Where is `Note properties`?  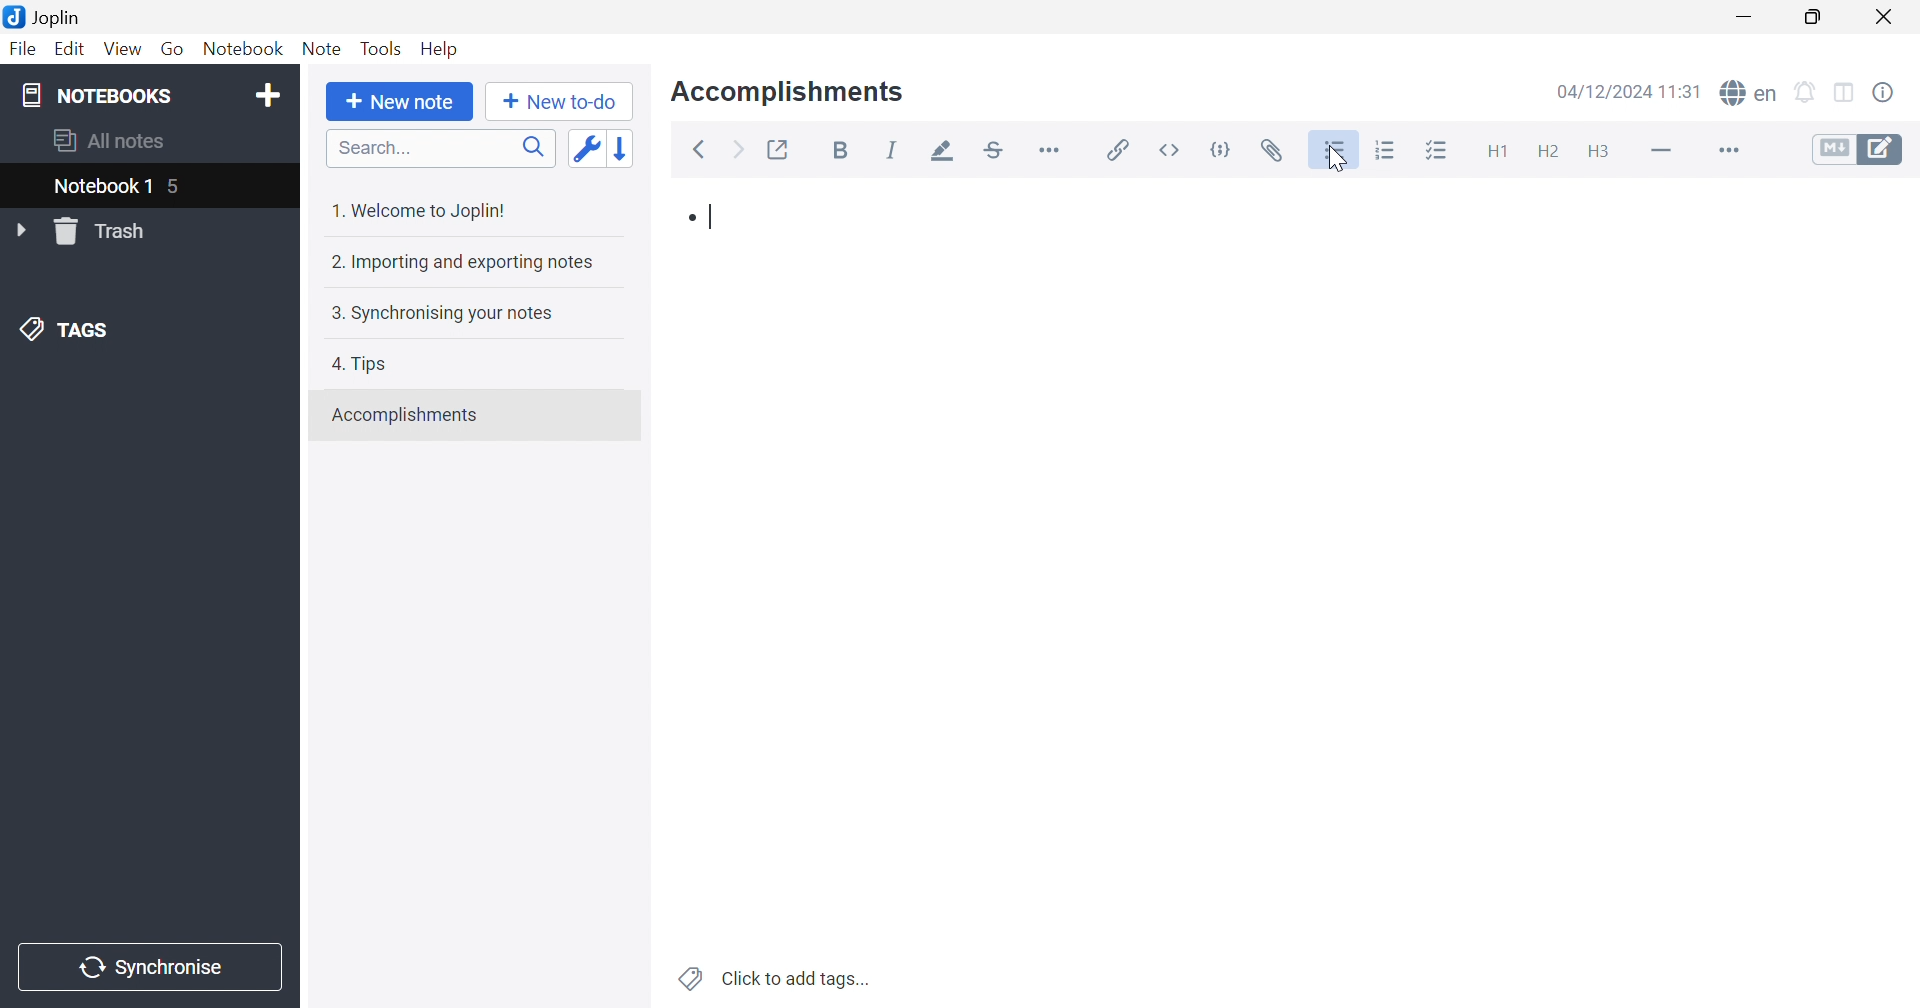
Note properties is located at coordinates (1887, 94).